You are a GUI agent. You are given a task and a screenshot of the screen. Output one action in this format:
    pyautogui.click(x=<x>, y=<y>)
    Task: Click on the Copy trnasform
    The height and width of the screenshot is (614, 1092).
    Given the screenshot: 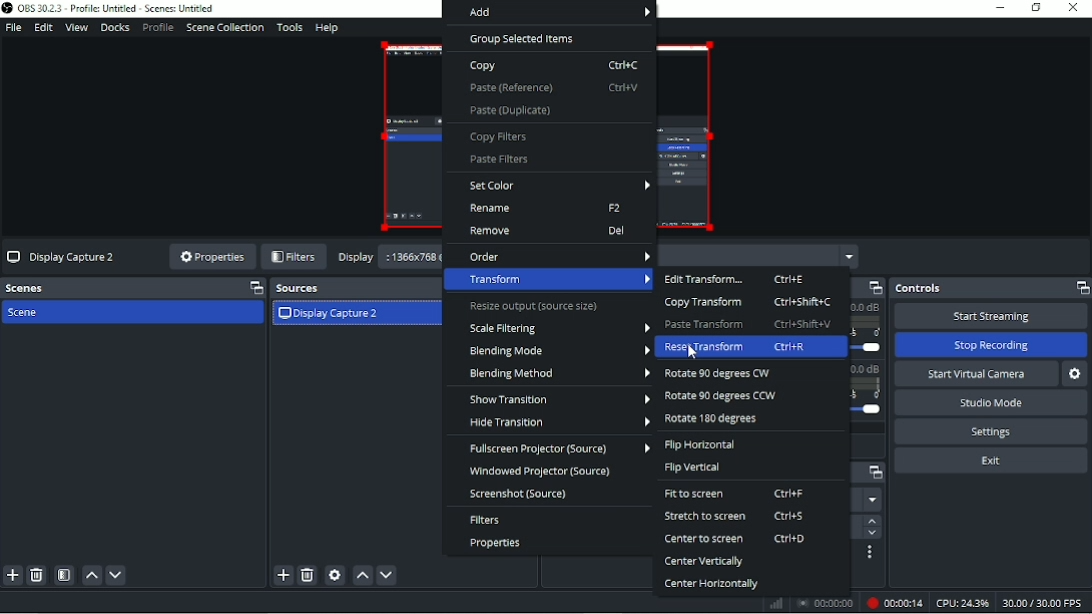 What is the action you would take?
    pyautogui.click(x=748, y=302)
    